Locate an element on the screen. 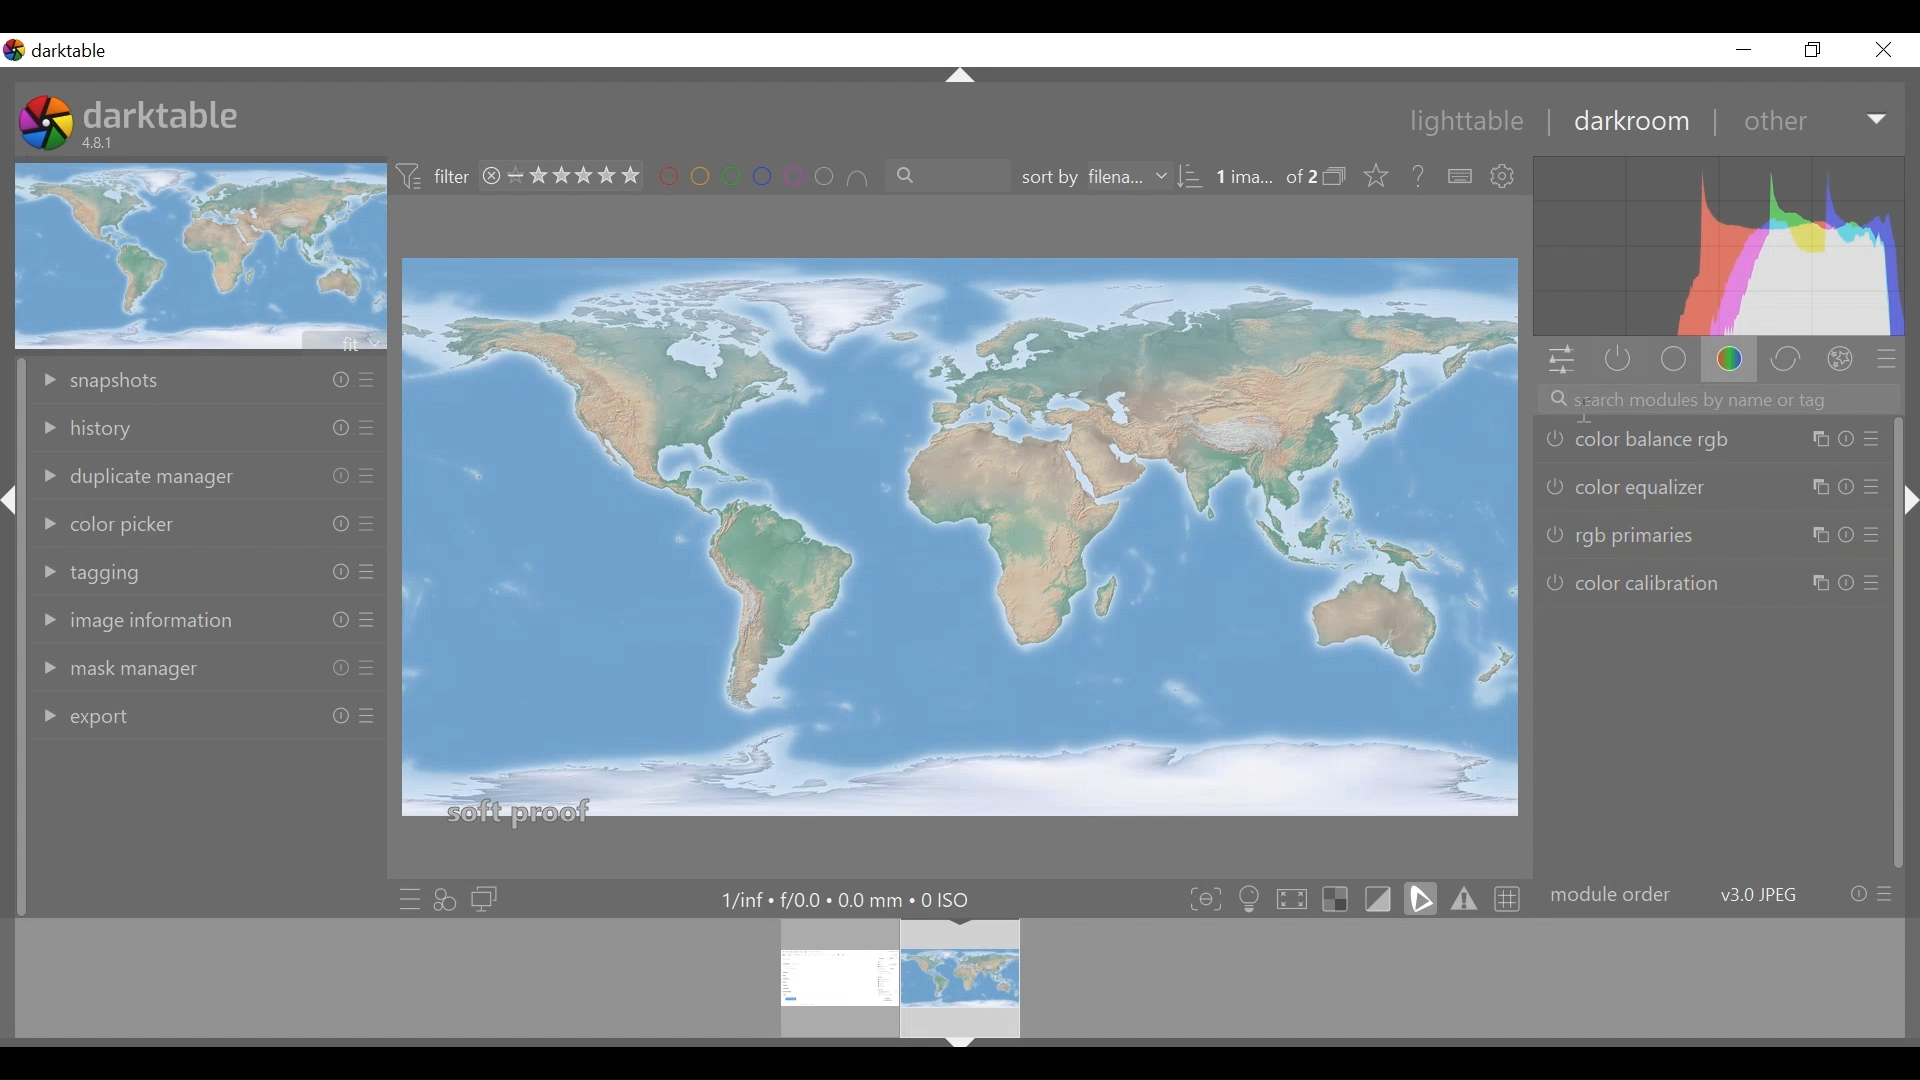 This screenshot has width=1920, height=1080.  is located at coordinates (1815, 49).